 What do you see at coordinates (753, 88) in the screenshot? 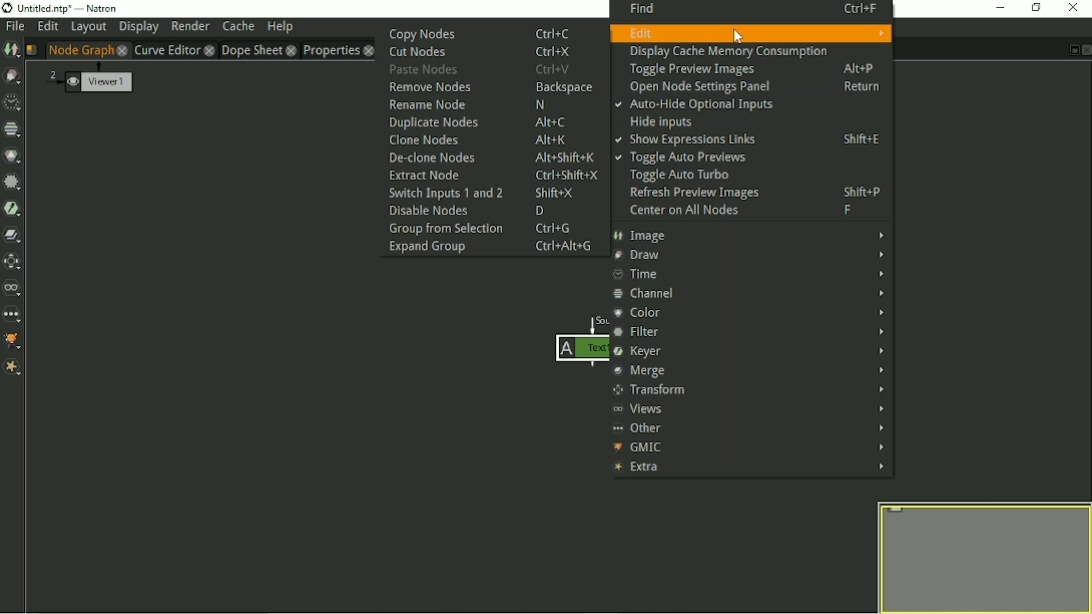
I see `Open Node Settings Panel` at bounding box center [753, 88].